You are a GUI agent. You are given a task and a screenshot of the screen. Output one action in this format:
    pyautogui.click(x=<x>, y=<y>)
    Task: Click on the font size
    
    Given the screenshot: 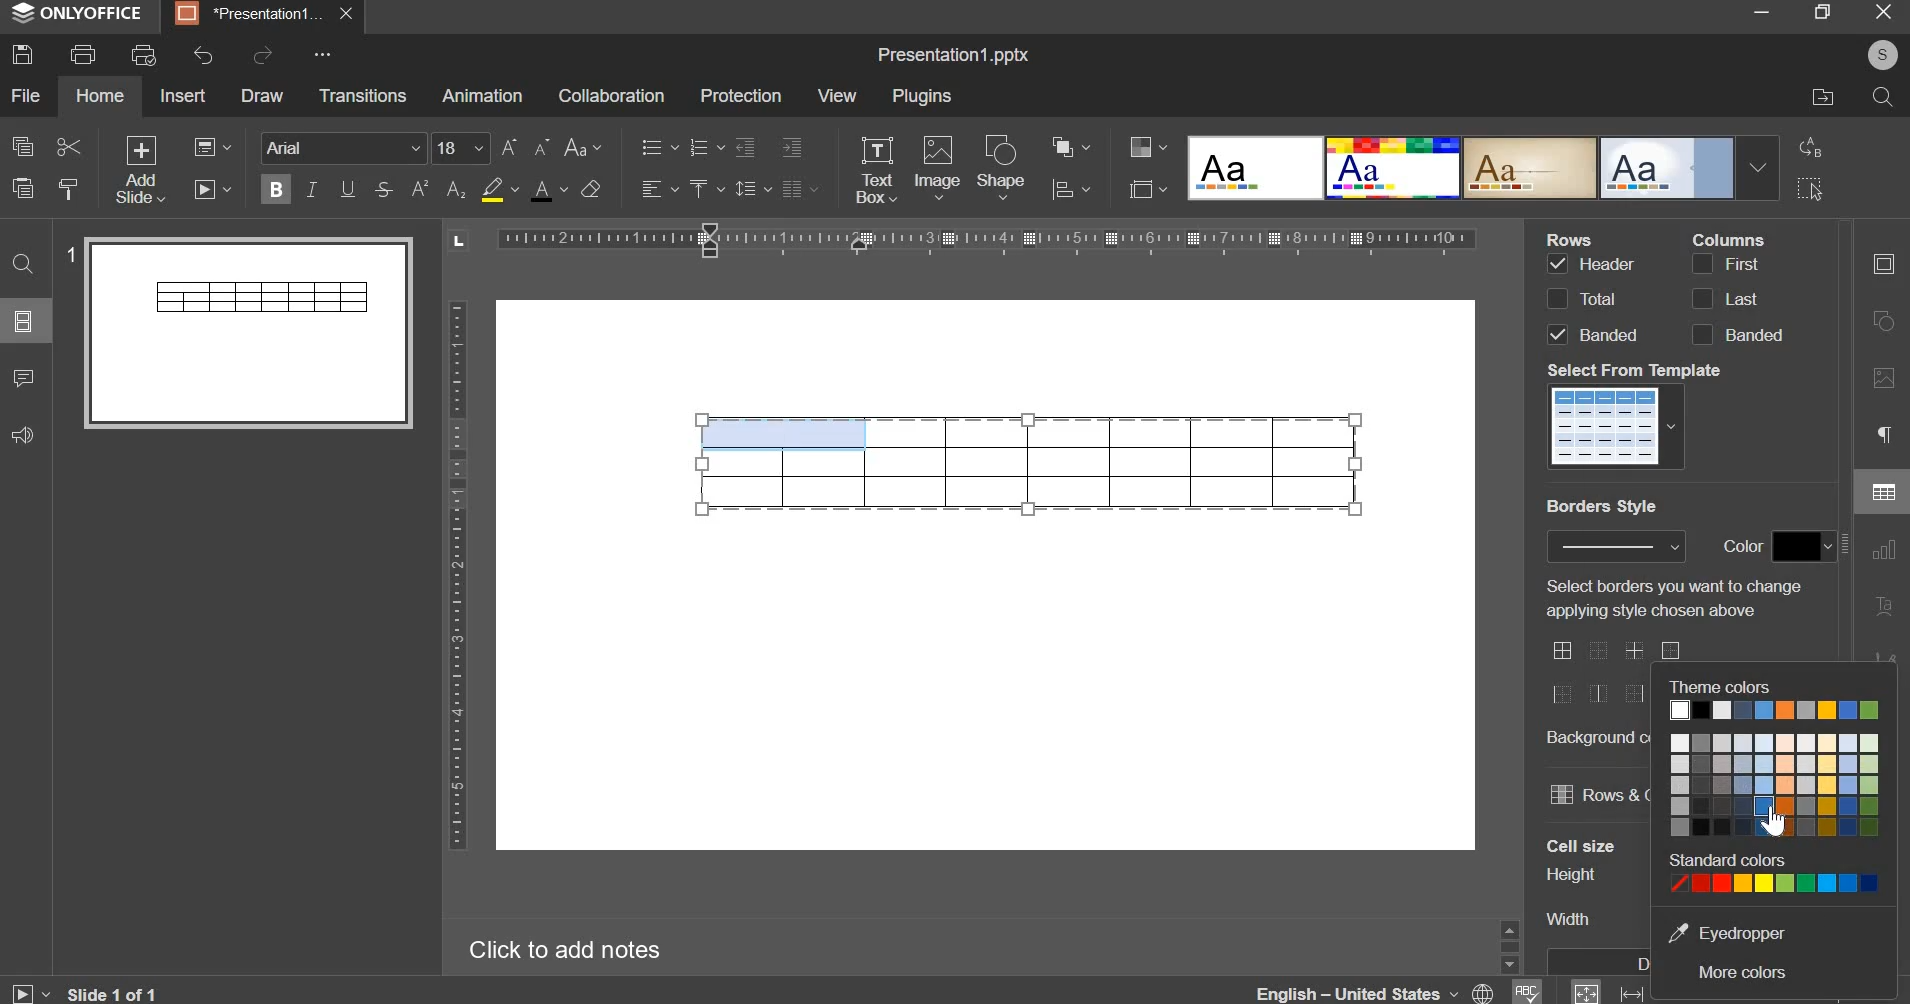 What is the action you would take?
    pyautogui.click(x=491, y=148)
    